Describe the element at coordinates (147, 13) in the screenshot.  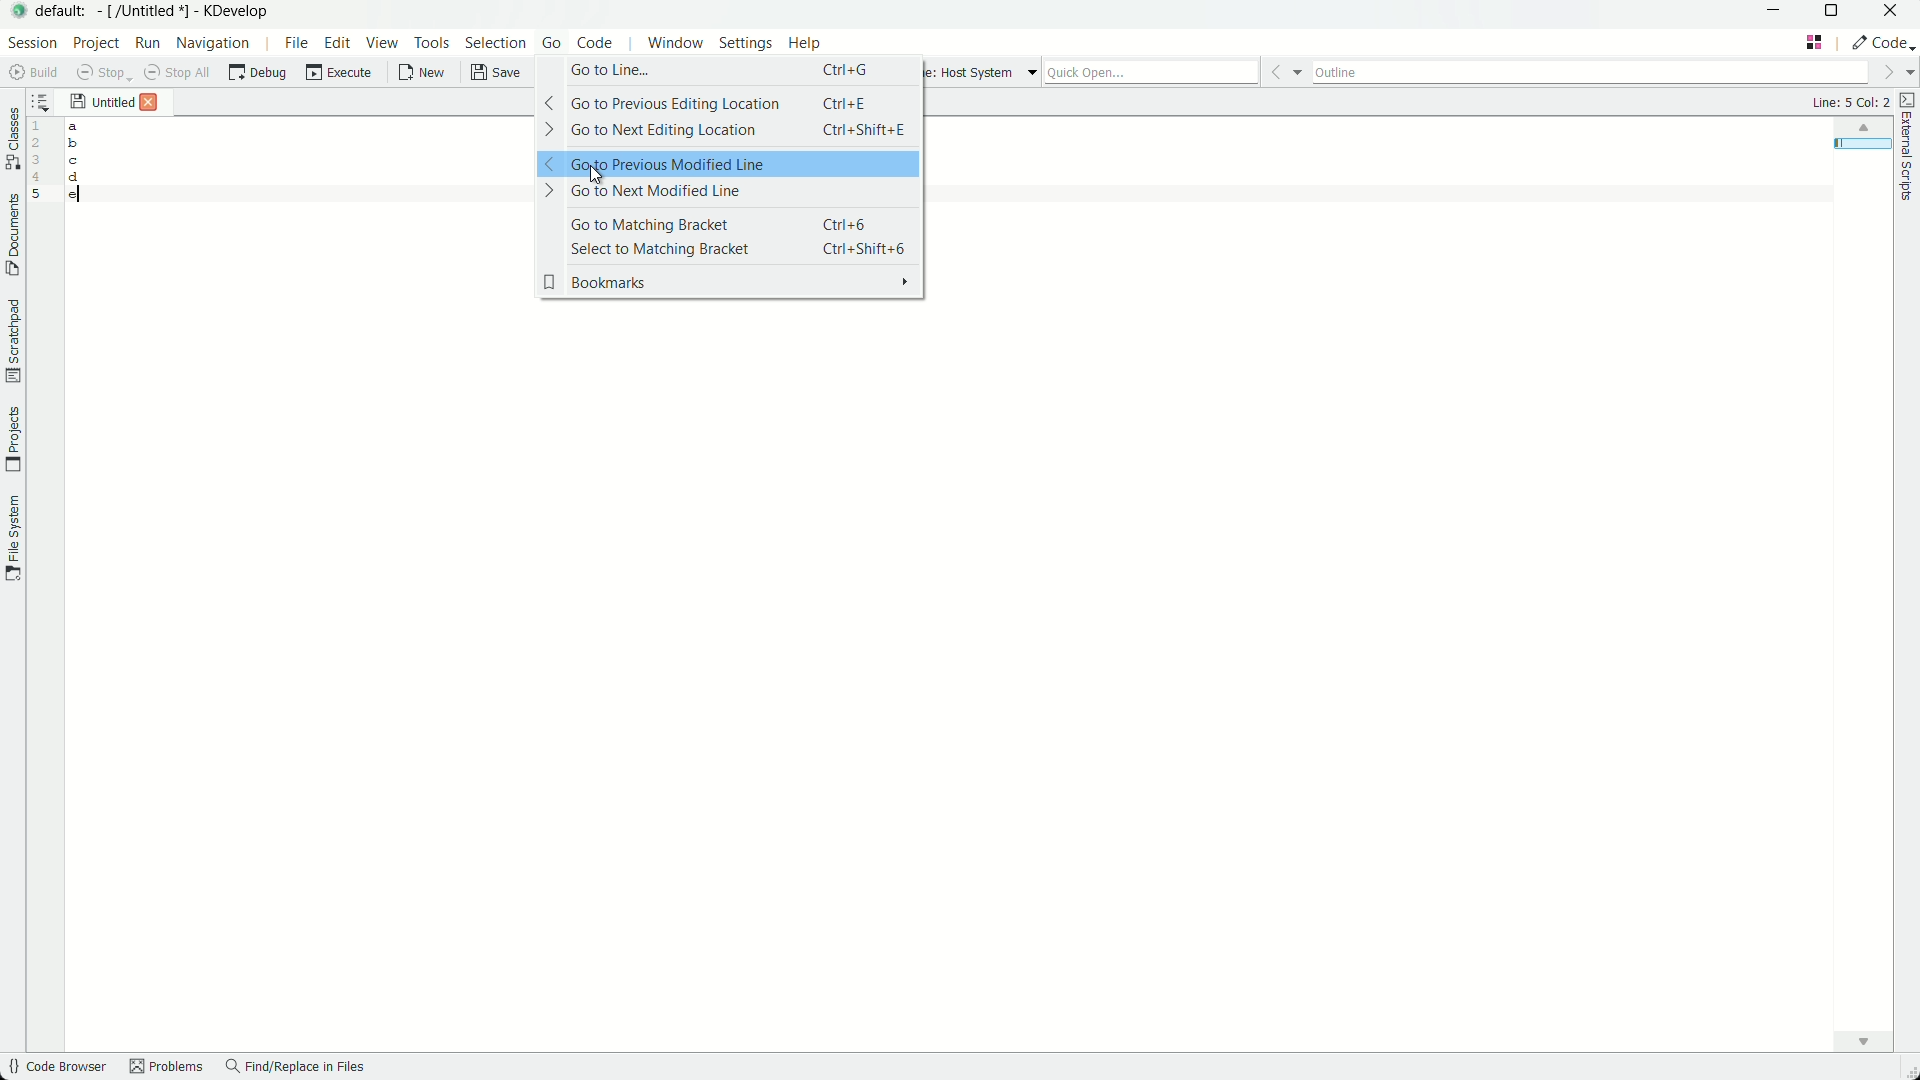
I see `[/untitled*]` at that location.